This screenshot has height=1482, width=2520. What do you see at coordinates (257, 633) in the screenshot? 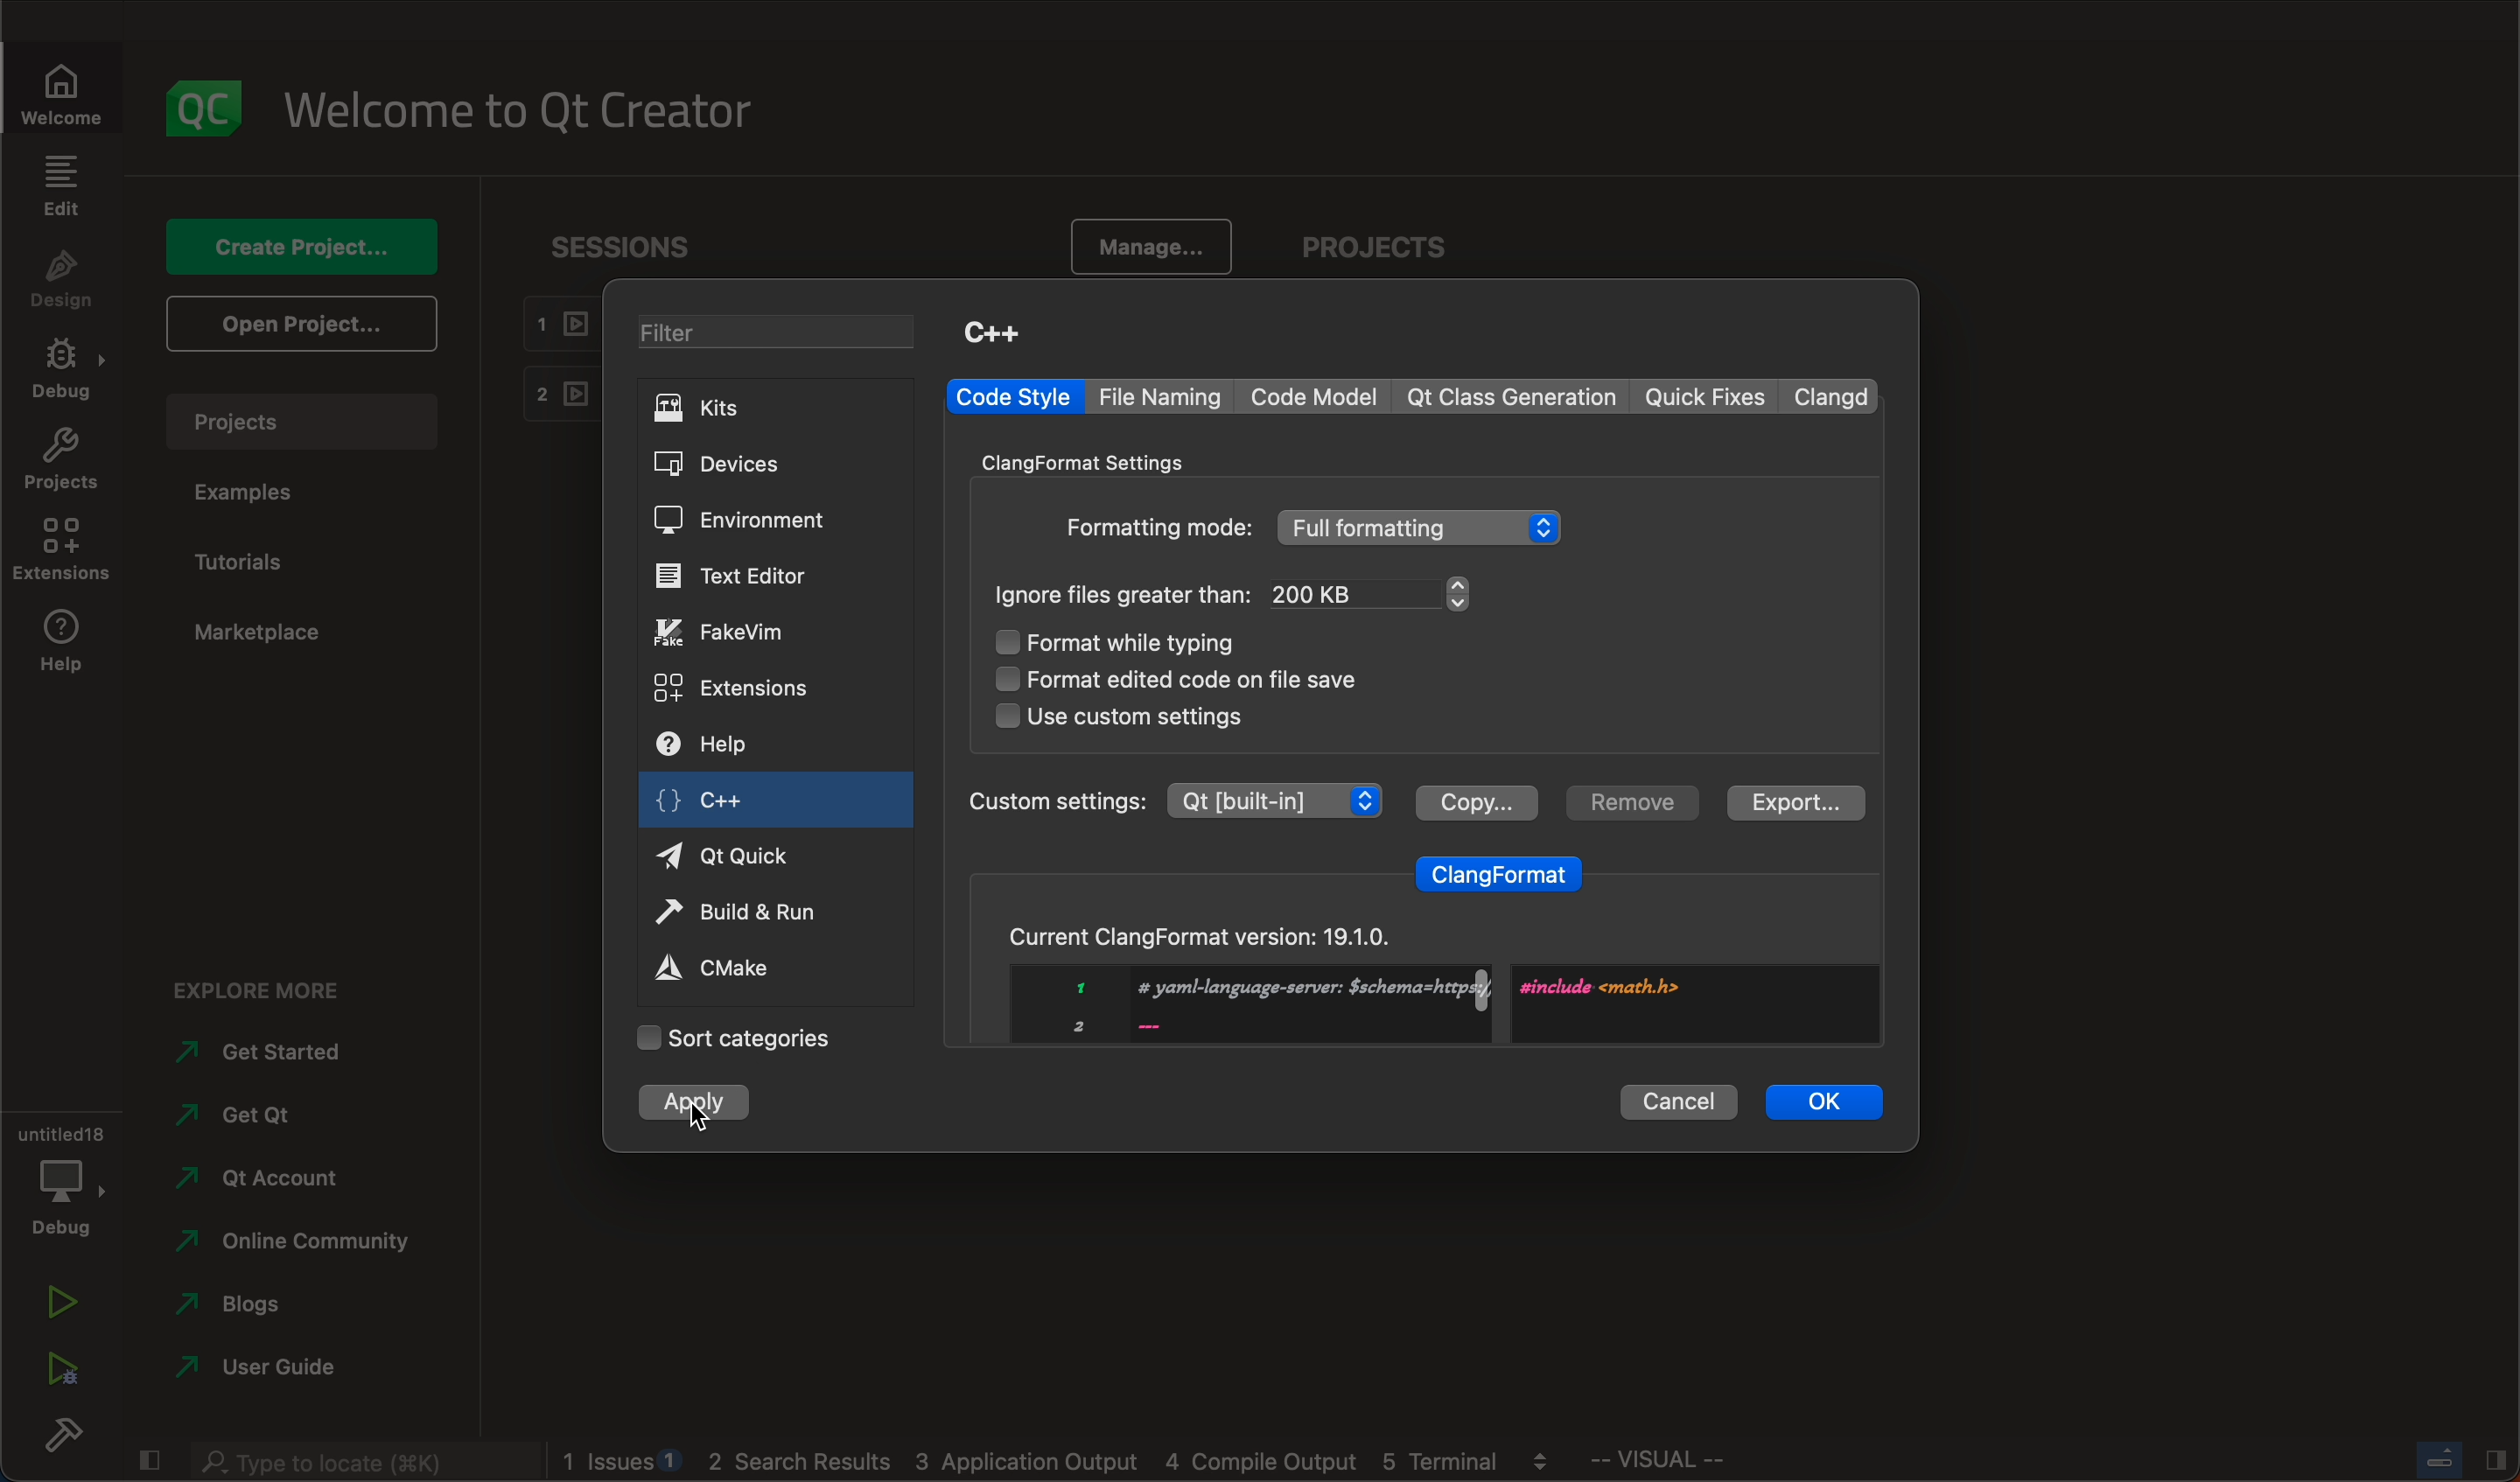
I see `marketplace` at bounding box center [257, 633].